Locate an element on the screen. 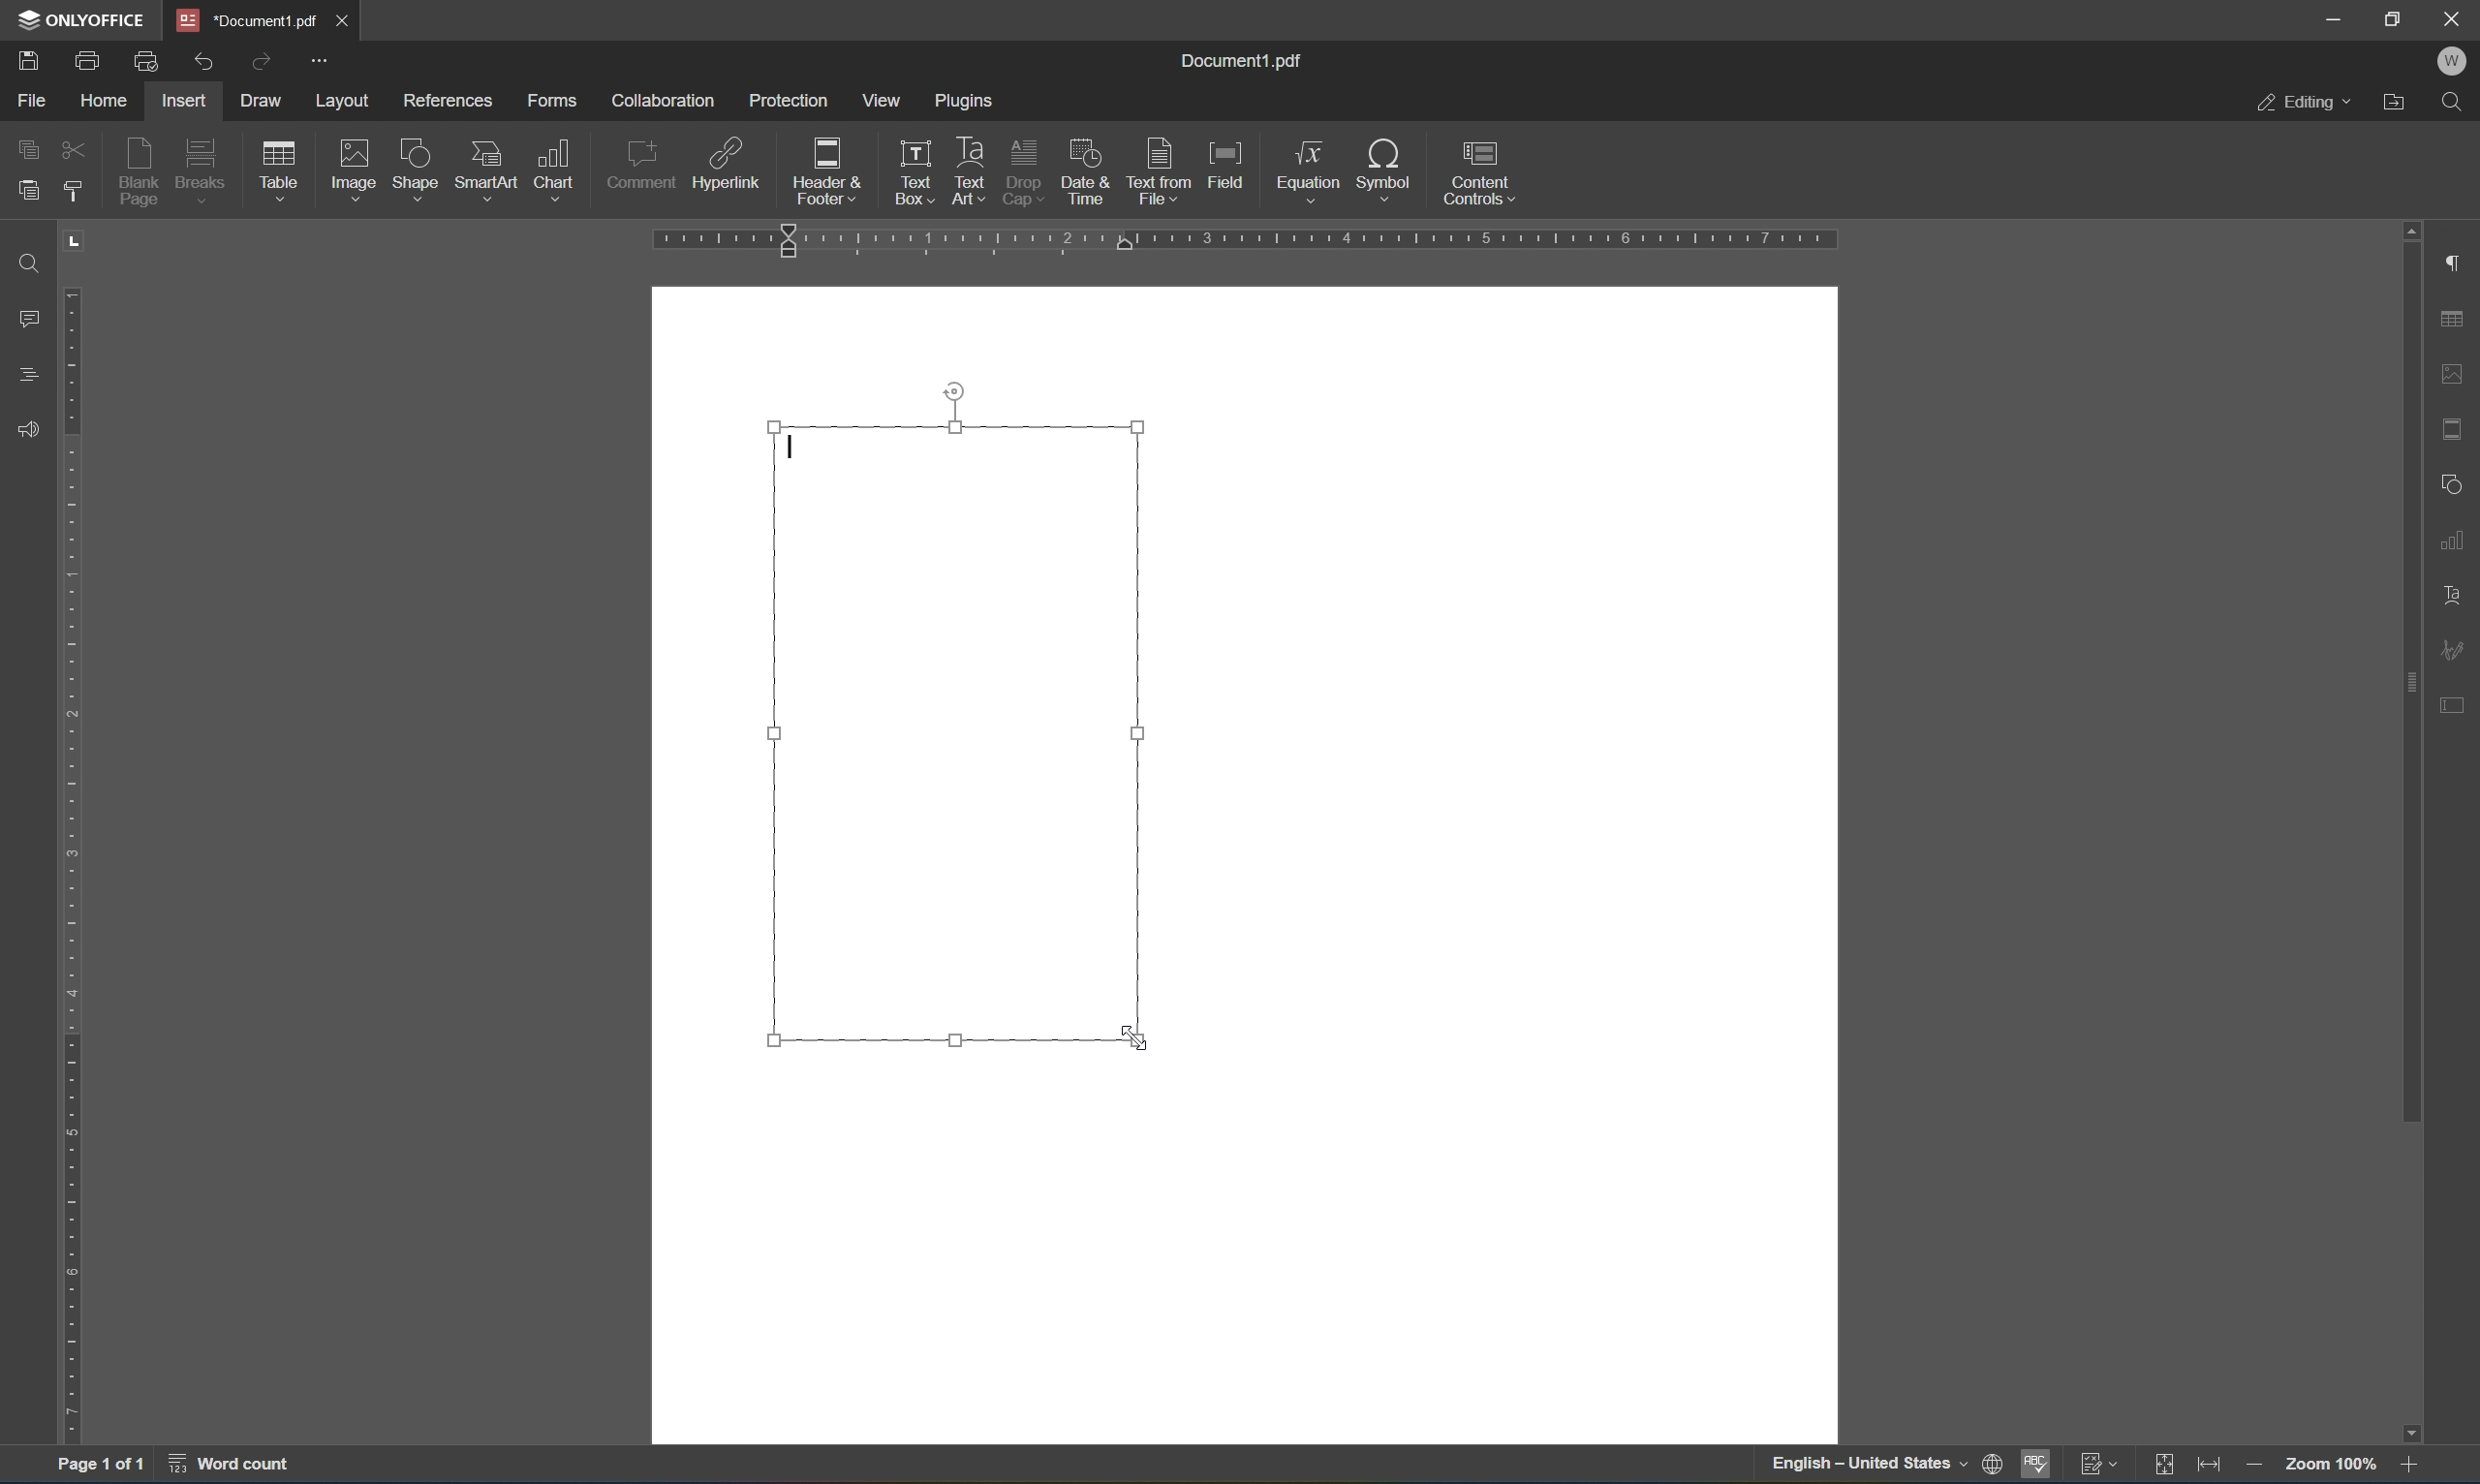 This screenshot has width=2480, height=1484. Header and footer settings is located at coordinates (2457, 427).